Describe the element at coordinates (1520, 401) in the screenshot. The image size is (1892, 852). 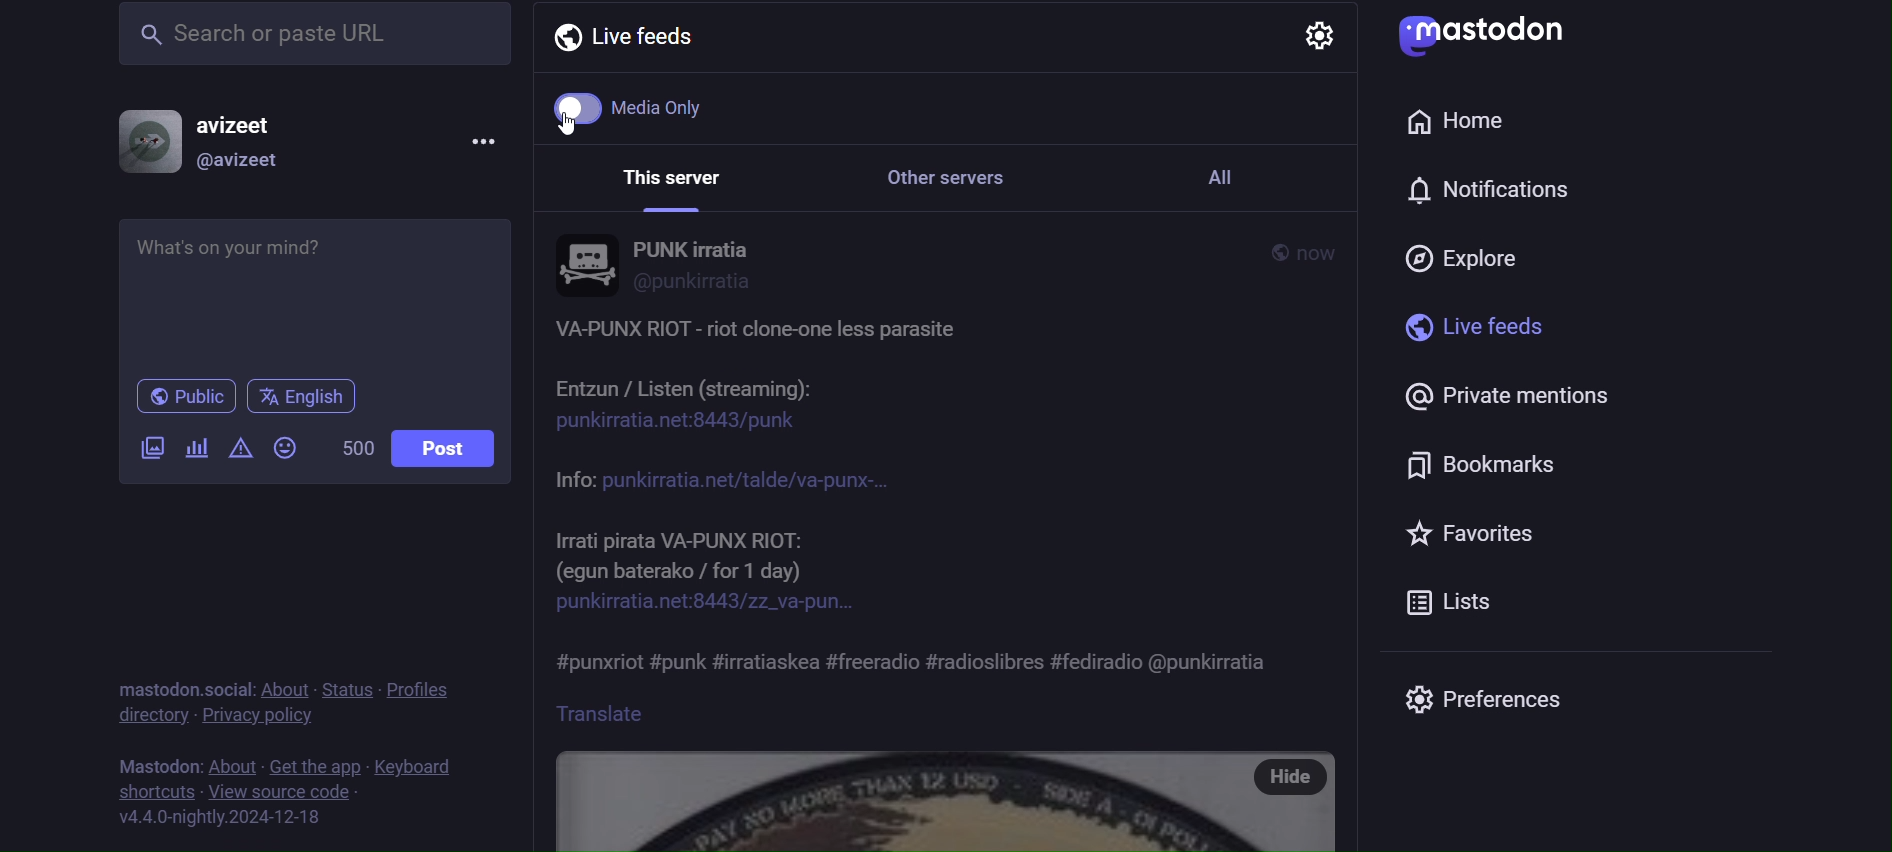
I see `private mentions` at that location.